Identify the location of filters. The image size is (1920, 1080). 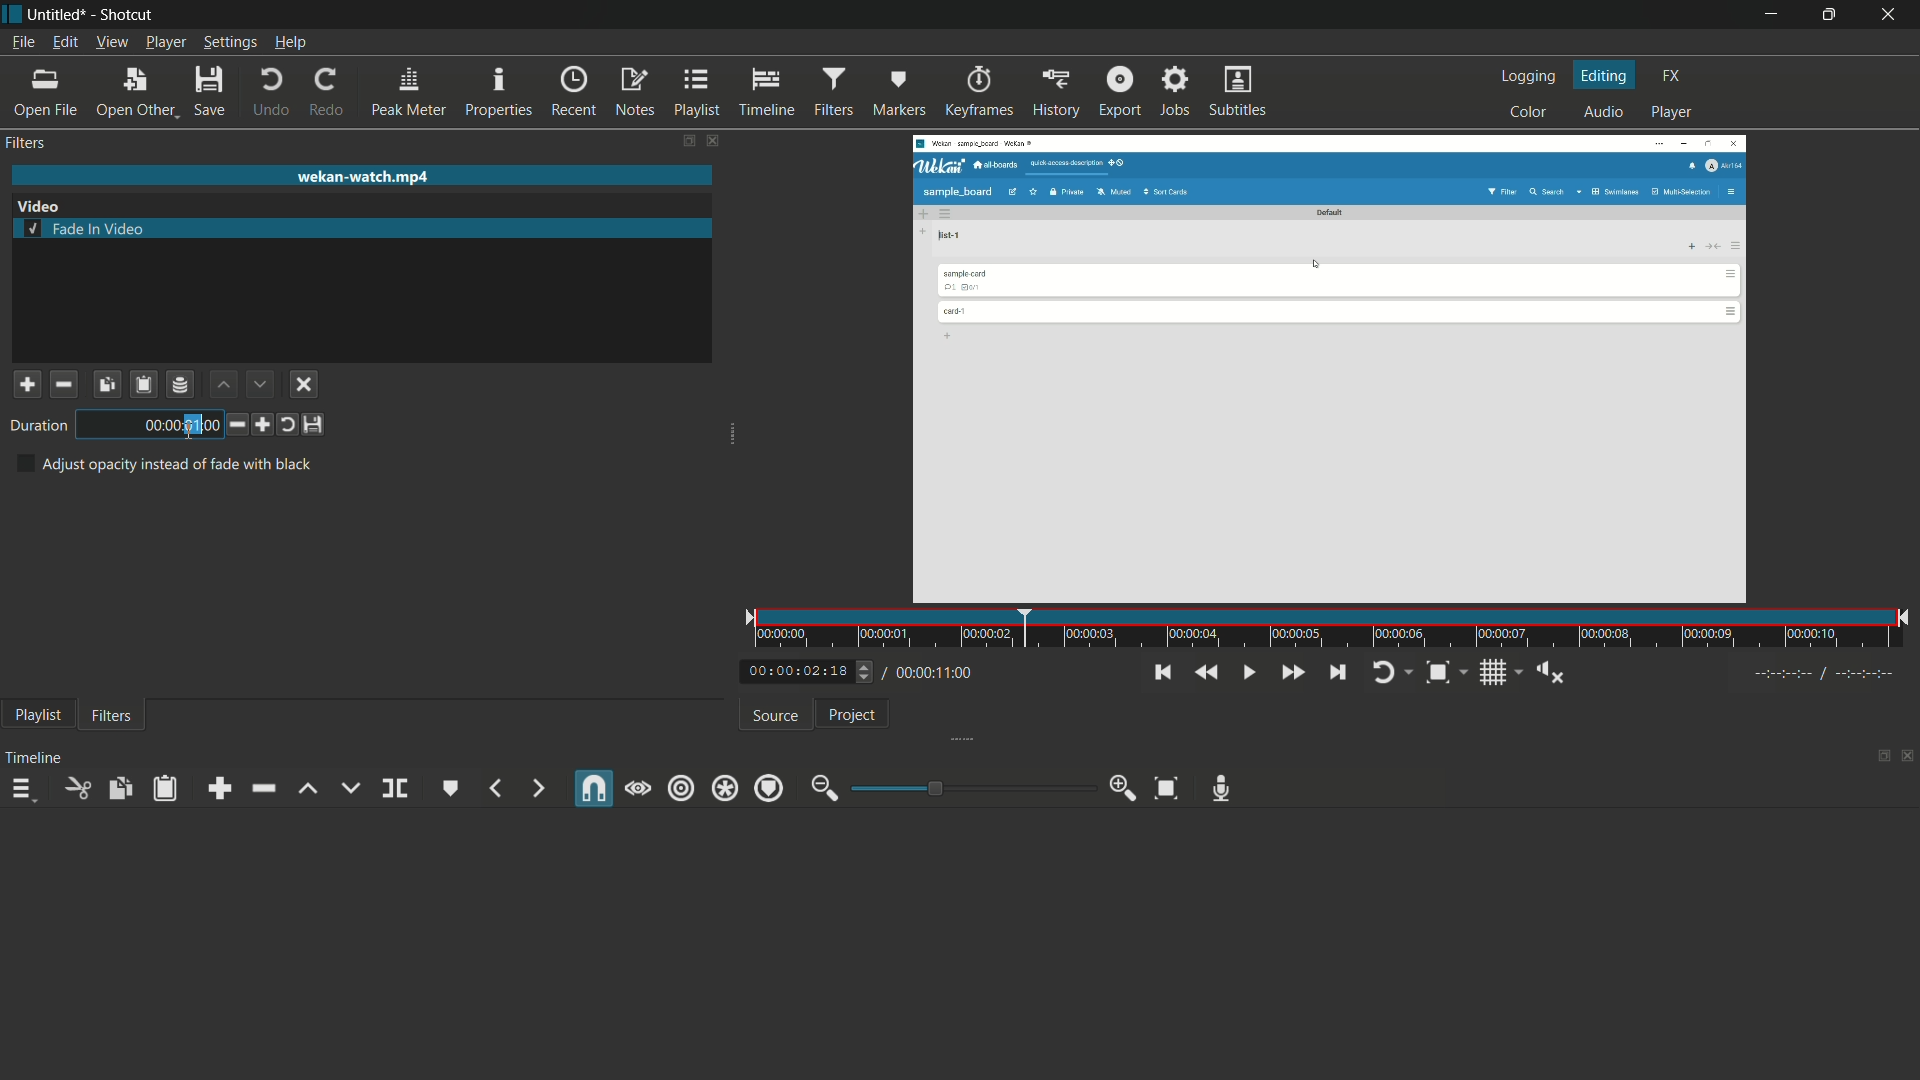
(112, 717).